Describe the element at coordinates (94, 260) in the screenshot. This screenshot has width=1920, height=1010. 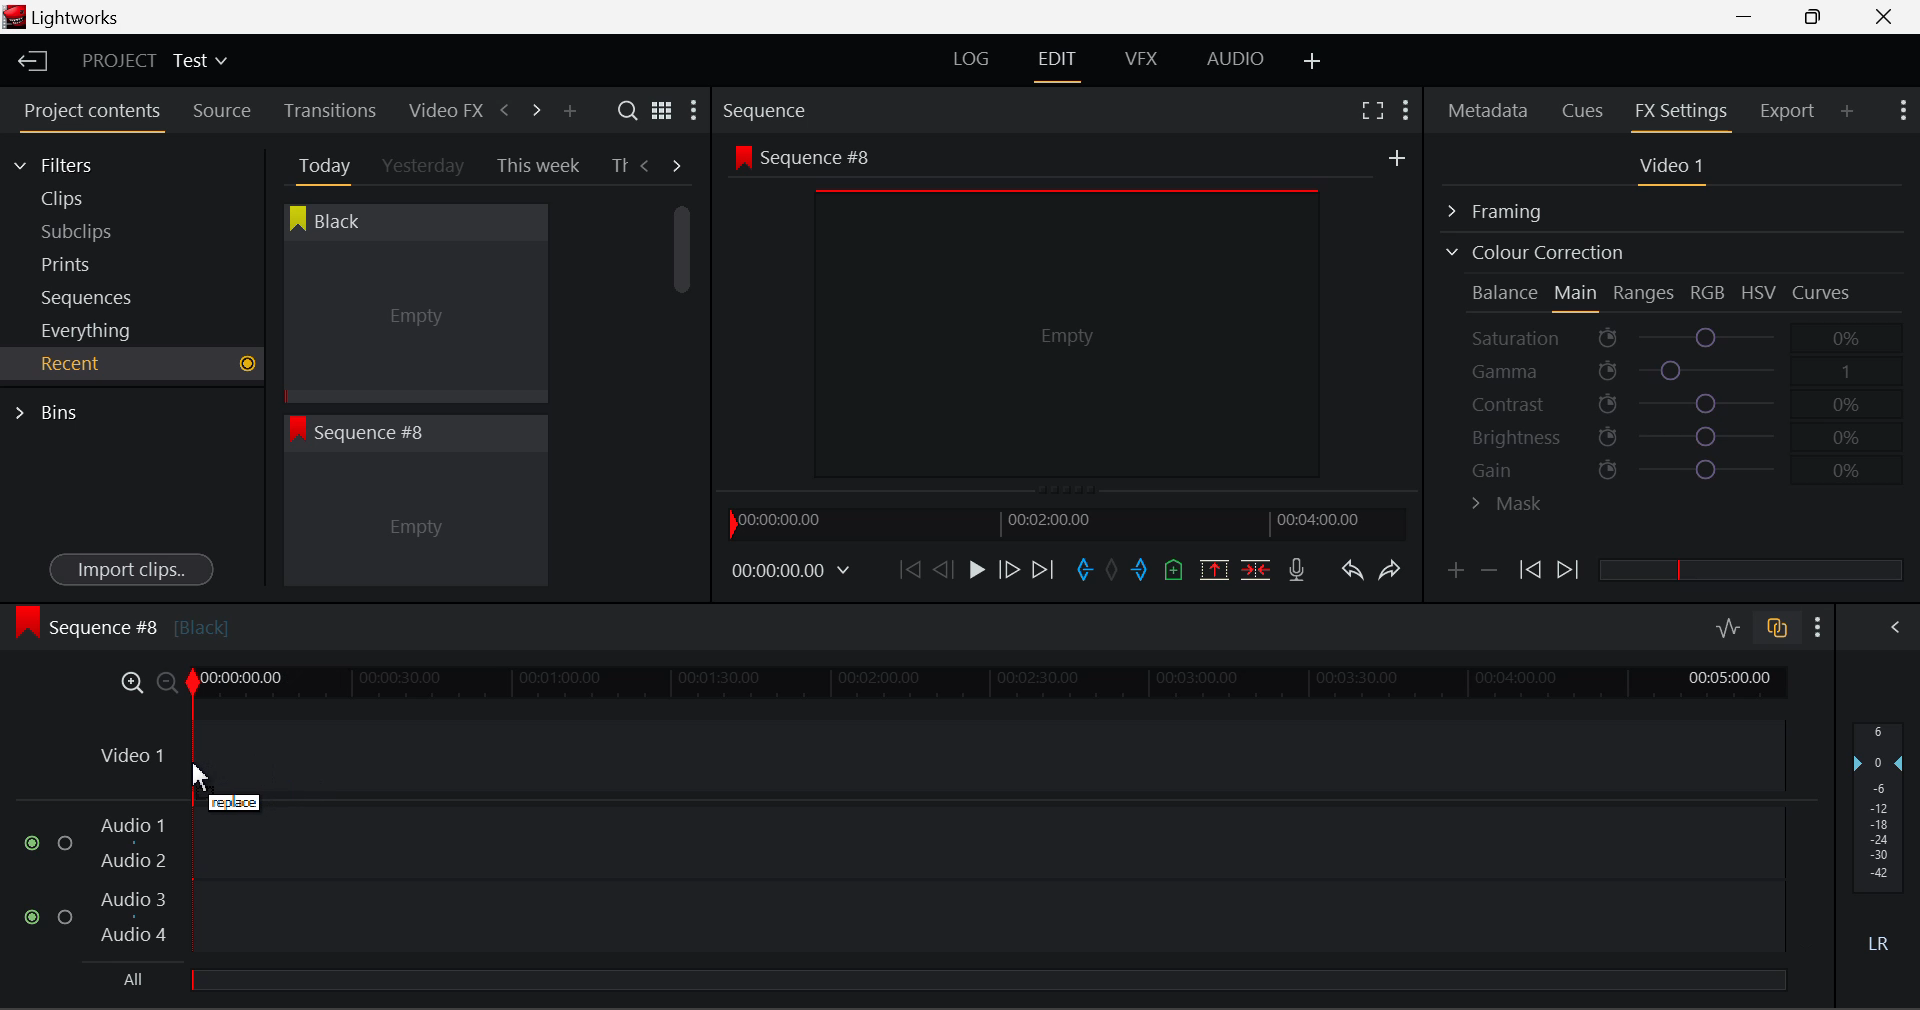
I see `Prints` at that location.